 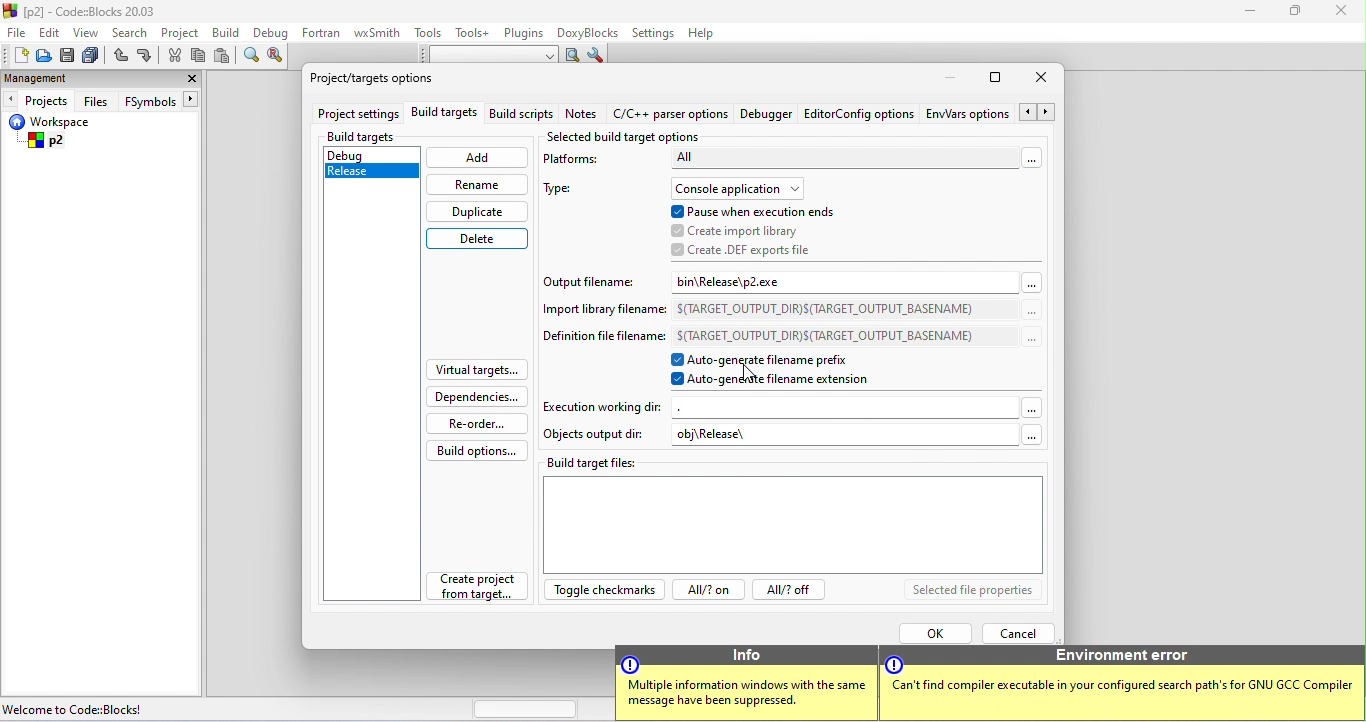 What do you see at coordinates (97, 100) in the screenshot?
I see `files` at bounding box center [97, 100].